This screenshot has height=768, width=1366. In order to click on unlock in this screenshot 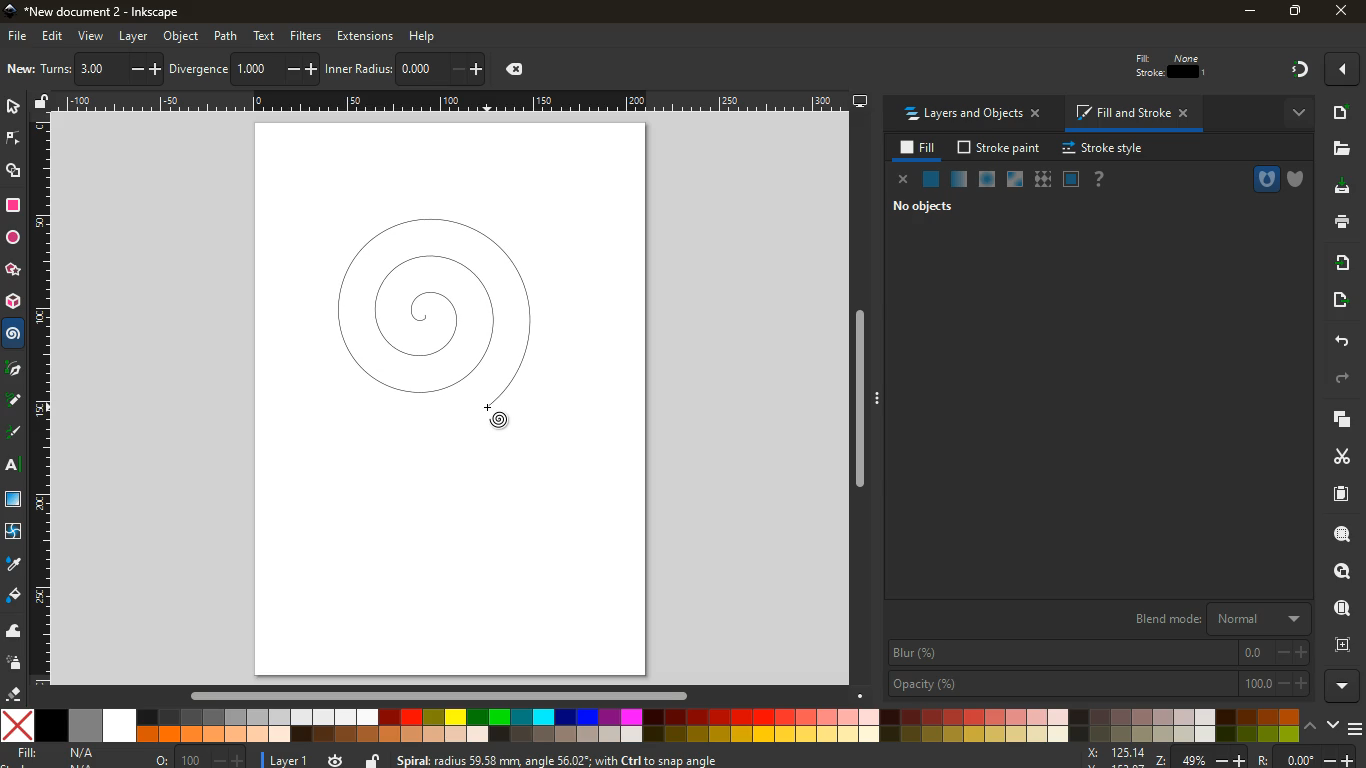, I will do `click(372, 760)`.